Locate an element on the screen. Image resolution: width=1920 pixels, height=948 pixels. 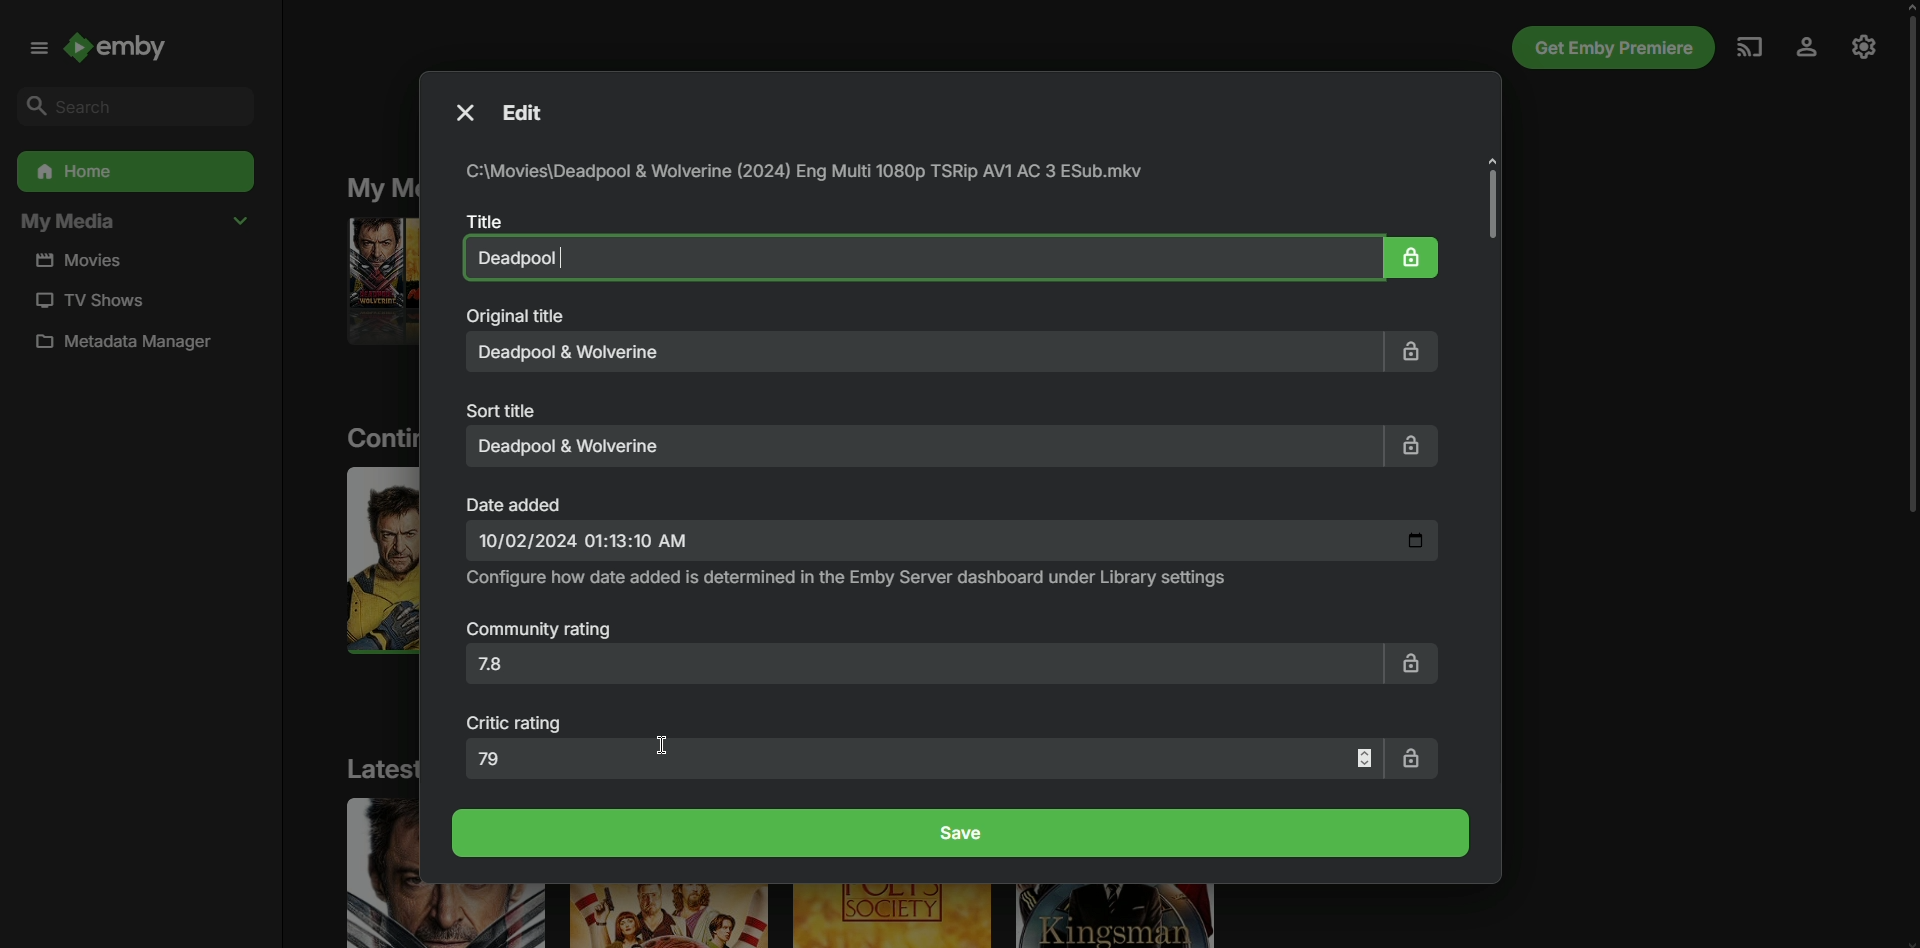
Lock is located at coordinates (1412, 661).